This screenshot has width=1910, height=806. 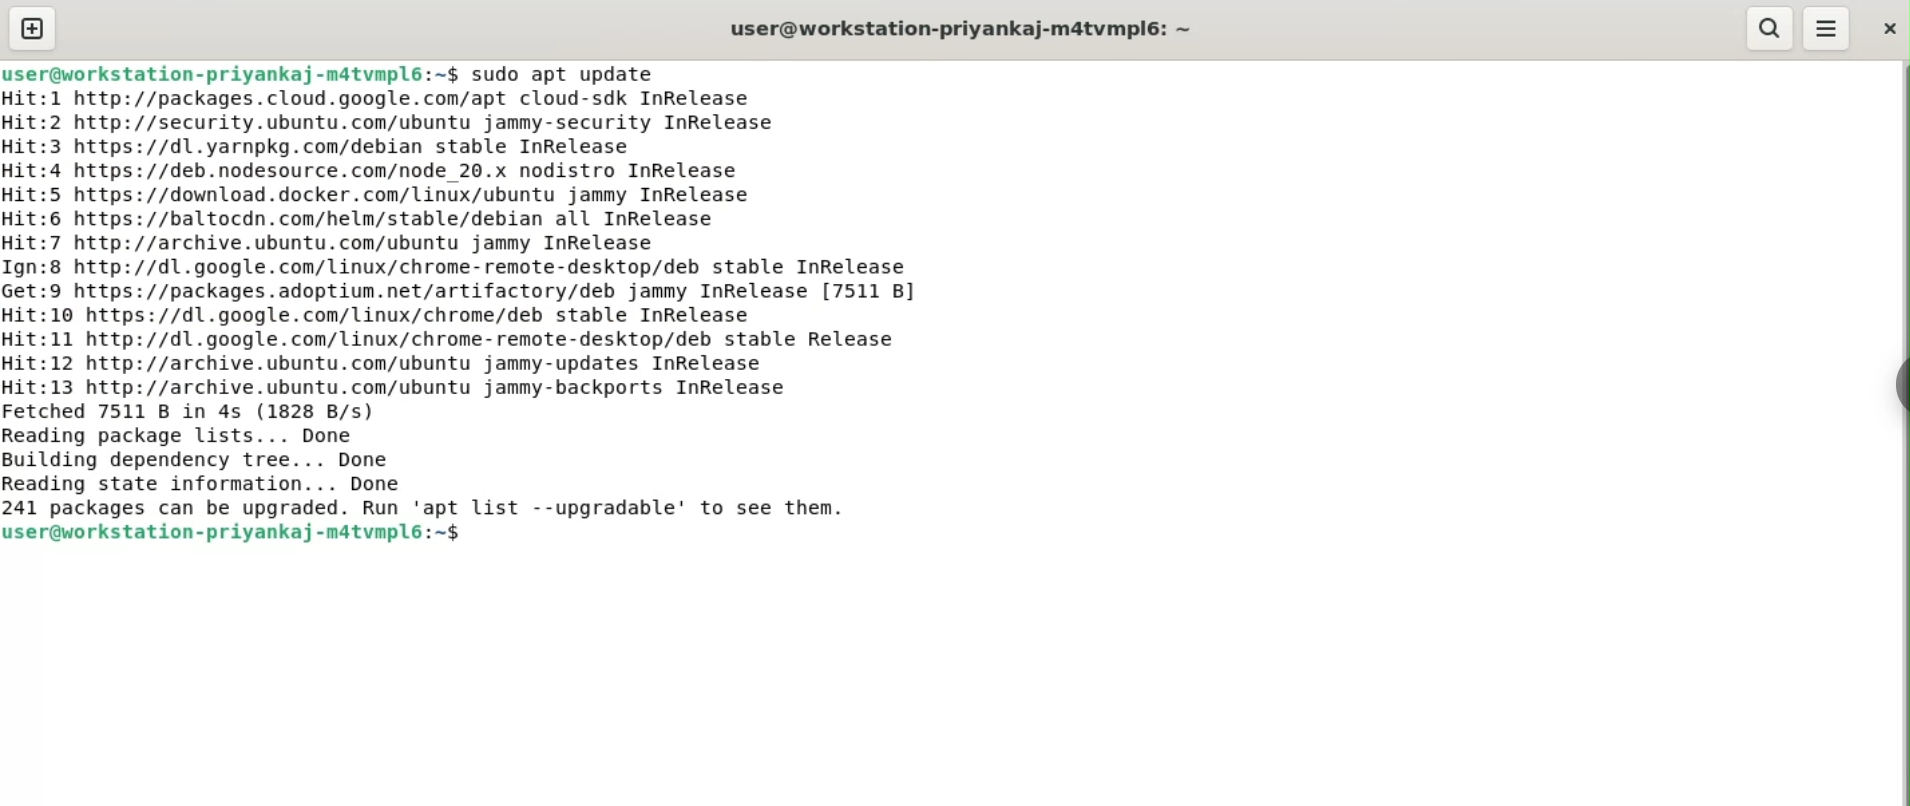 What do you see at coordinates (32, 28) in the screenshot?
I see `new tab` at bounding box center [32, 28].